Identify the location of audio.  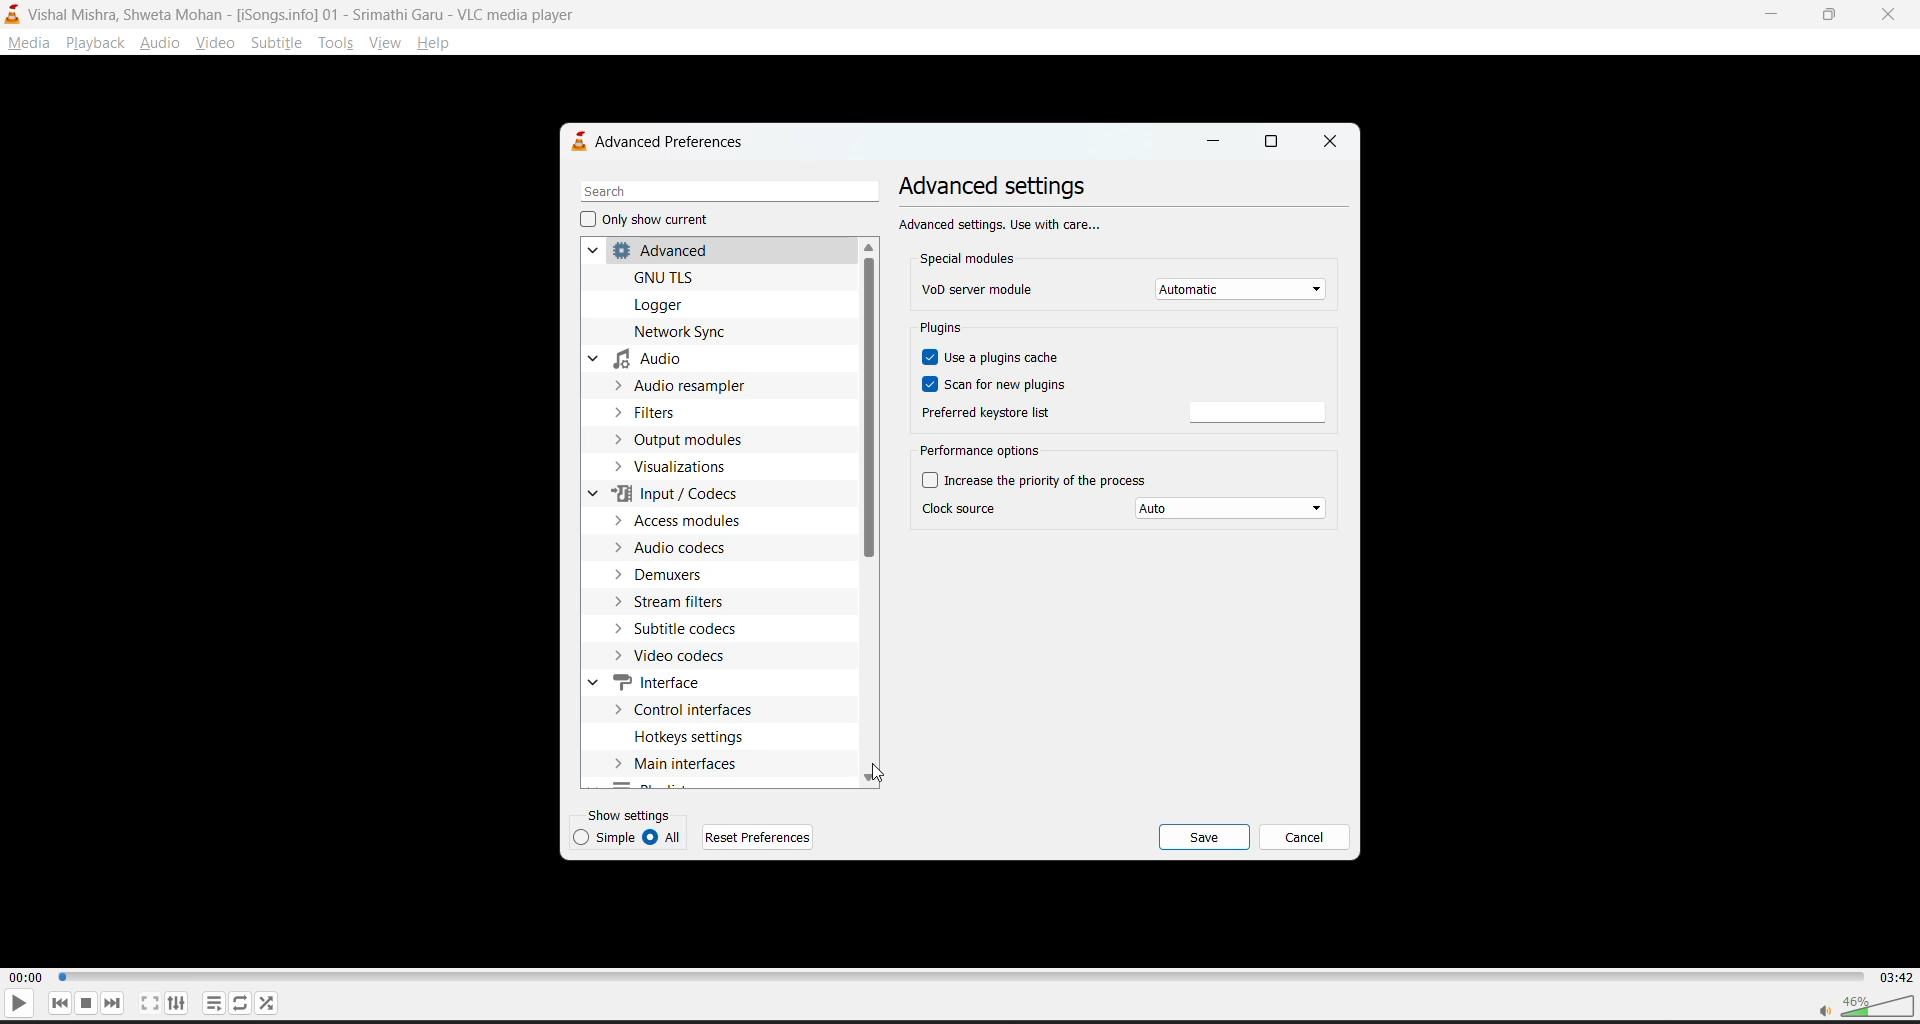
(644, 358).